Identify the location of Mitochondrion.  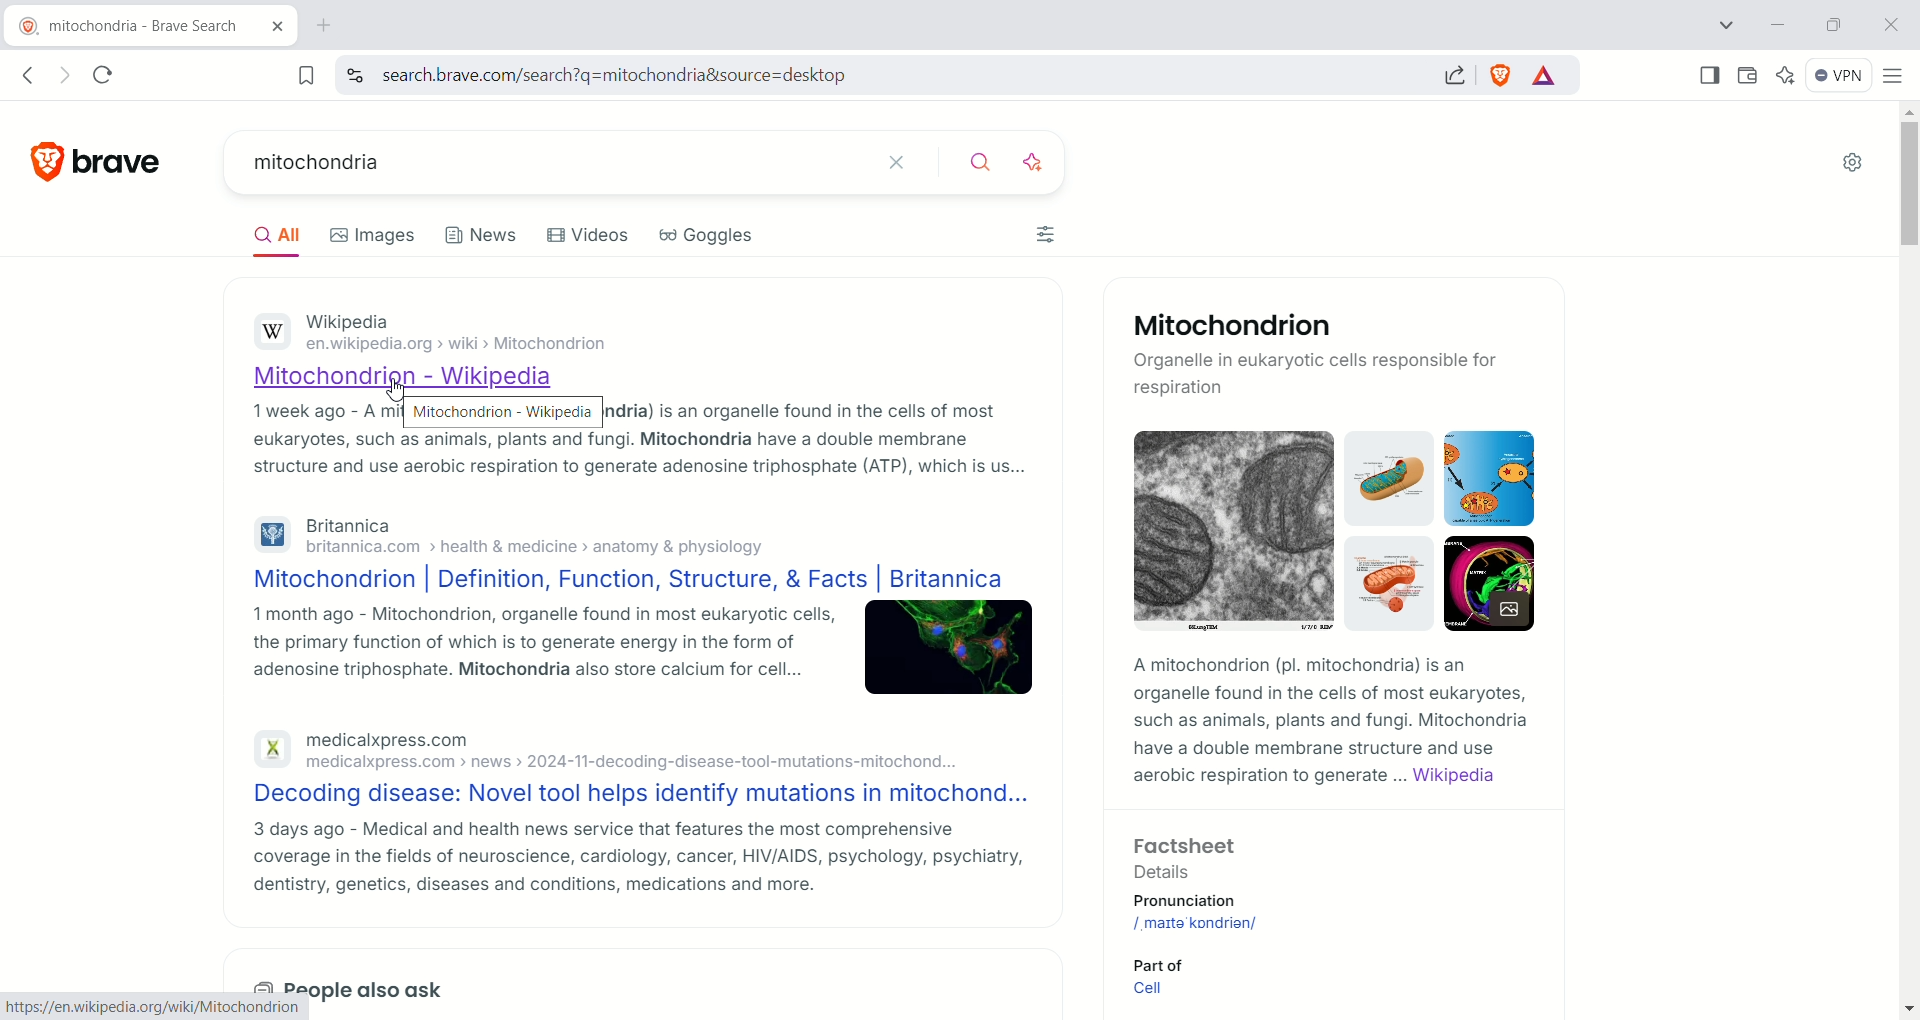
(1233, 319).